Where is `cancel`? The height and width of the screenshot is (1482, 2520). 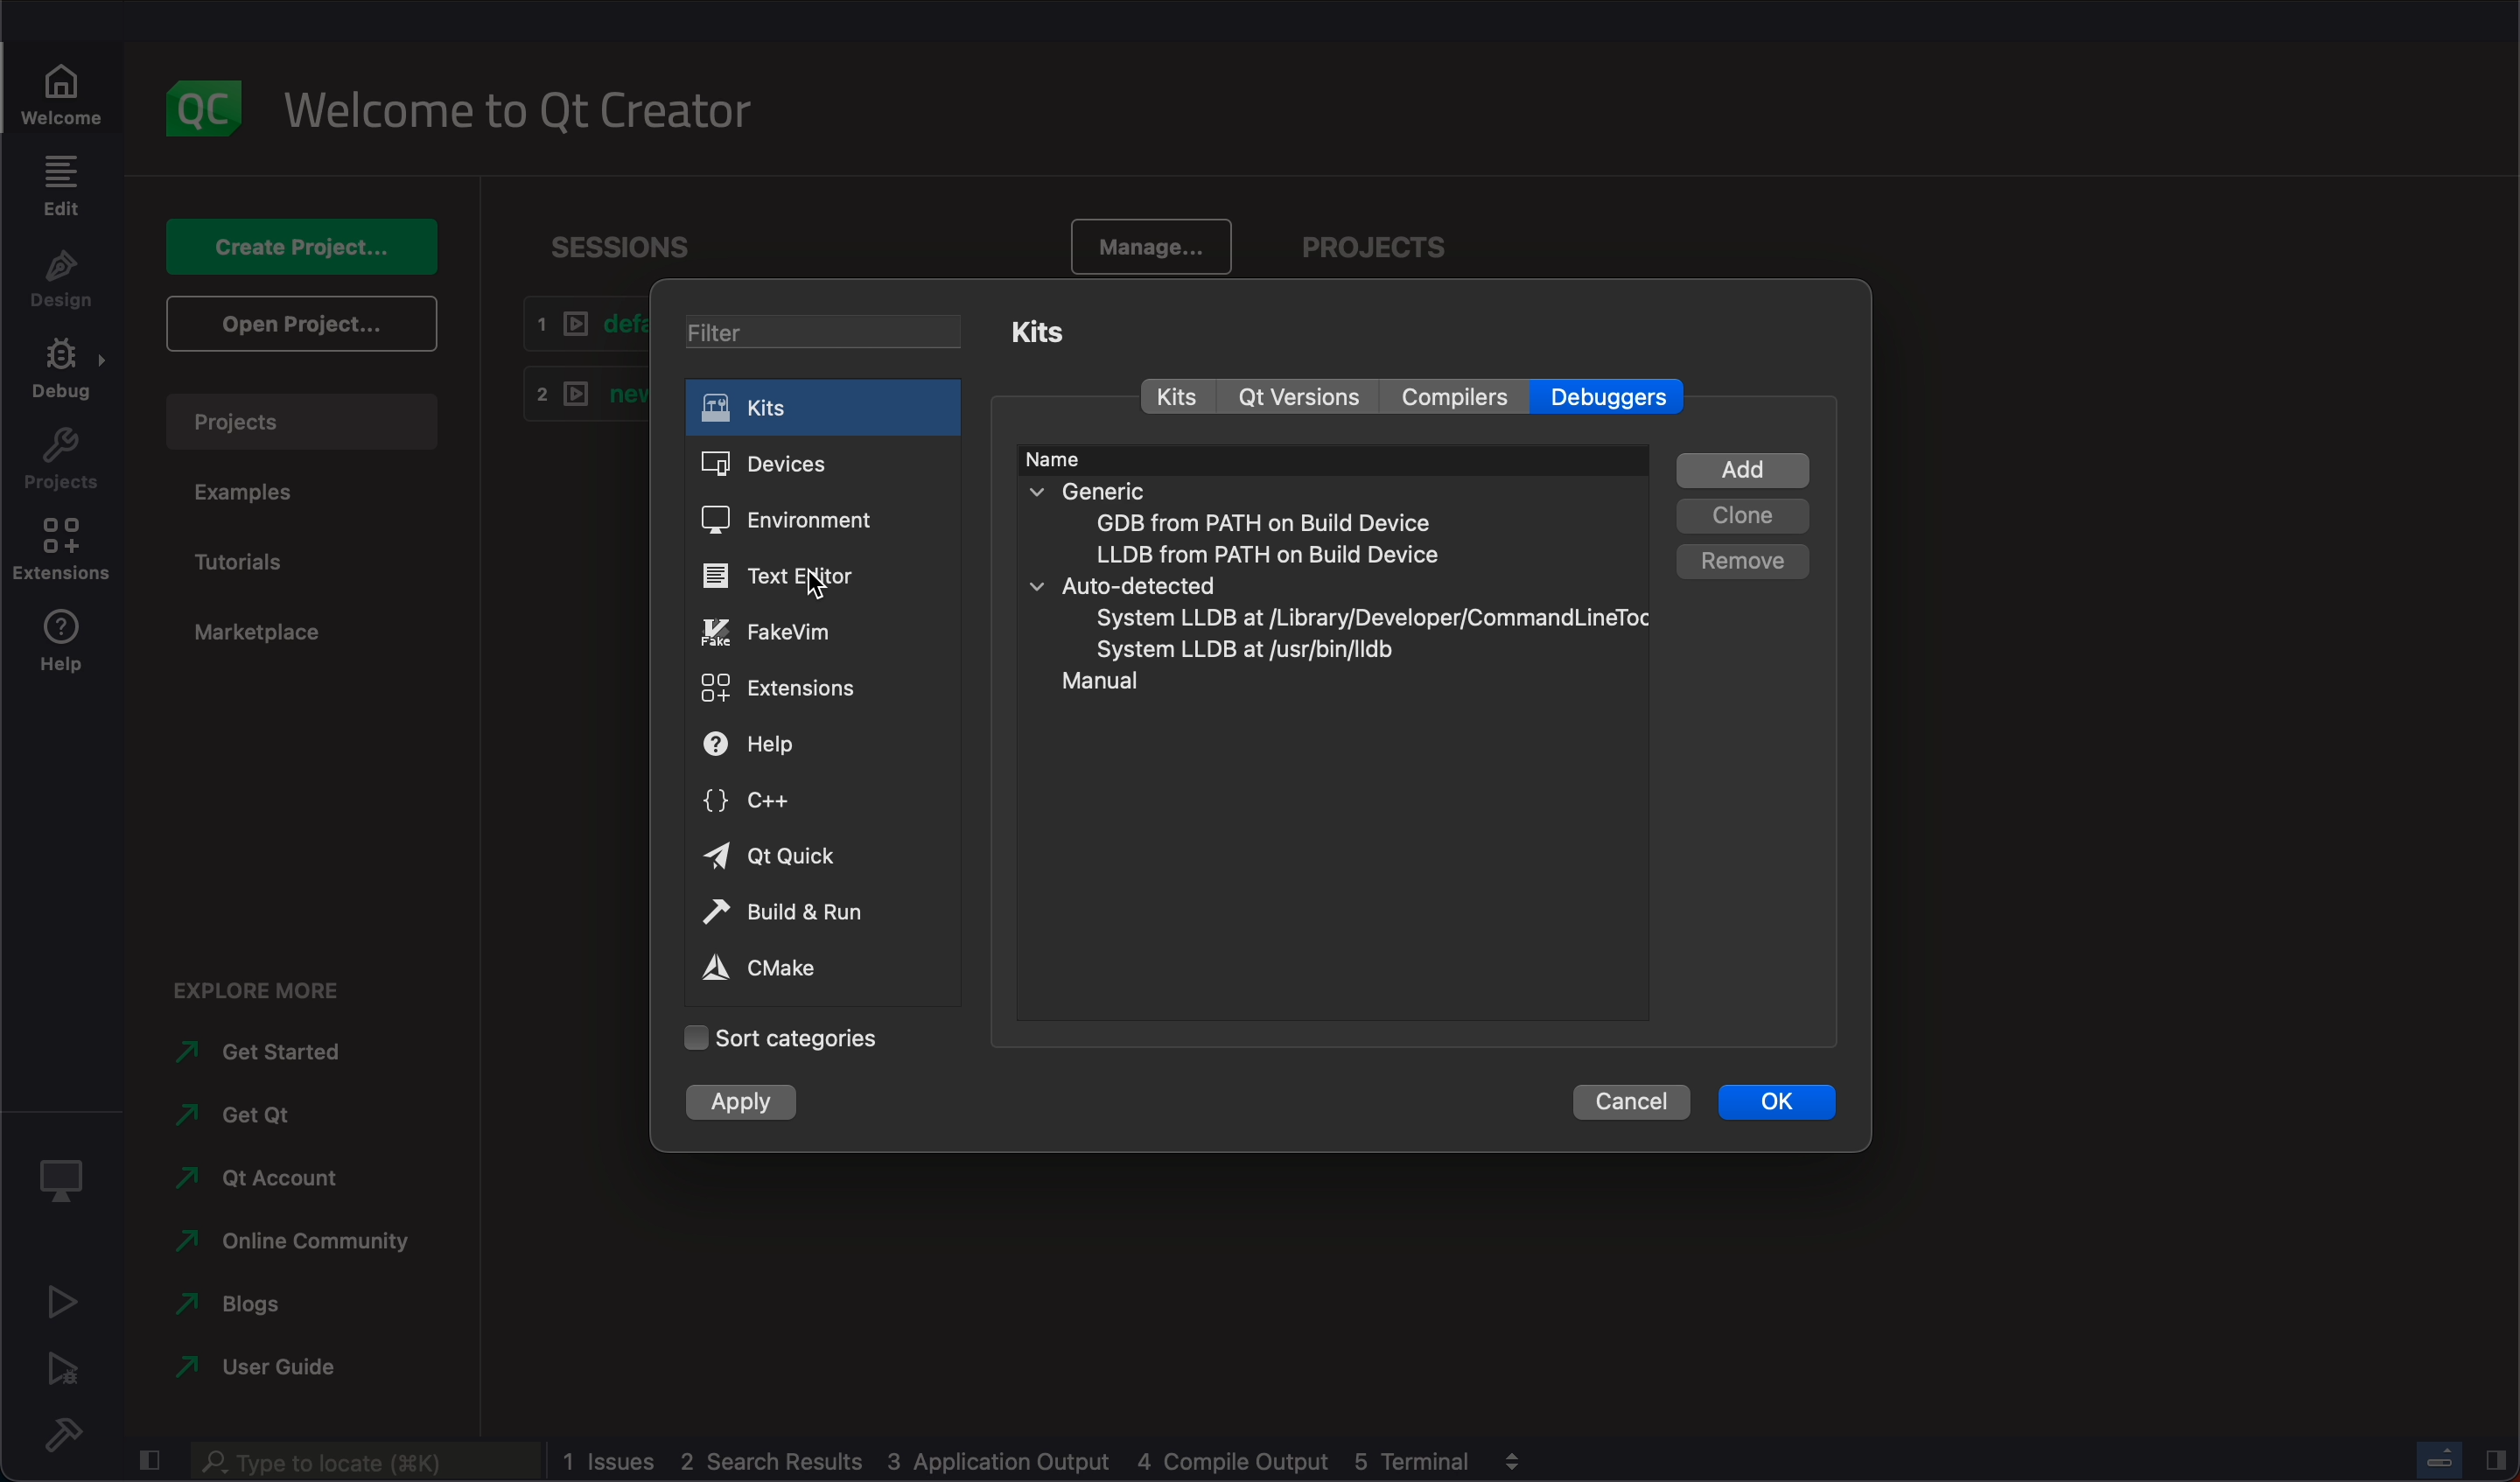
cancel is located at coordinates (1635, 1107).